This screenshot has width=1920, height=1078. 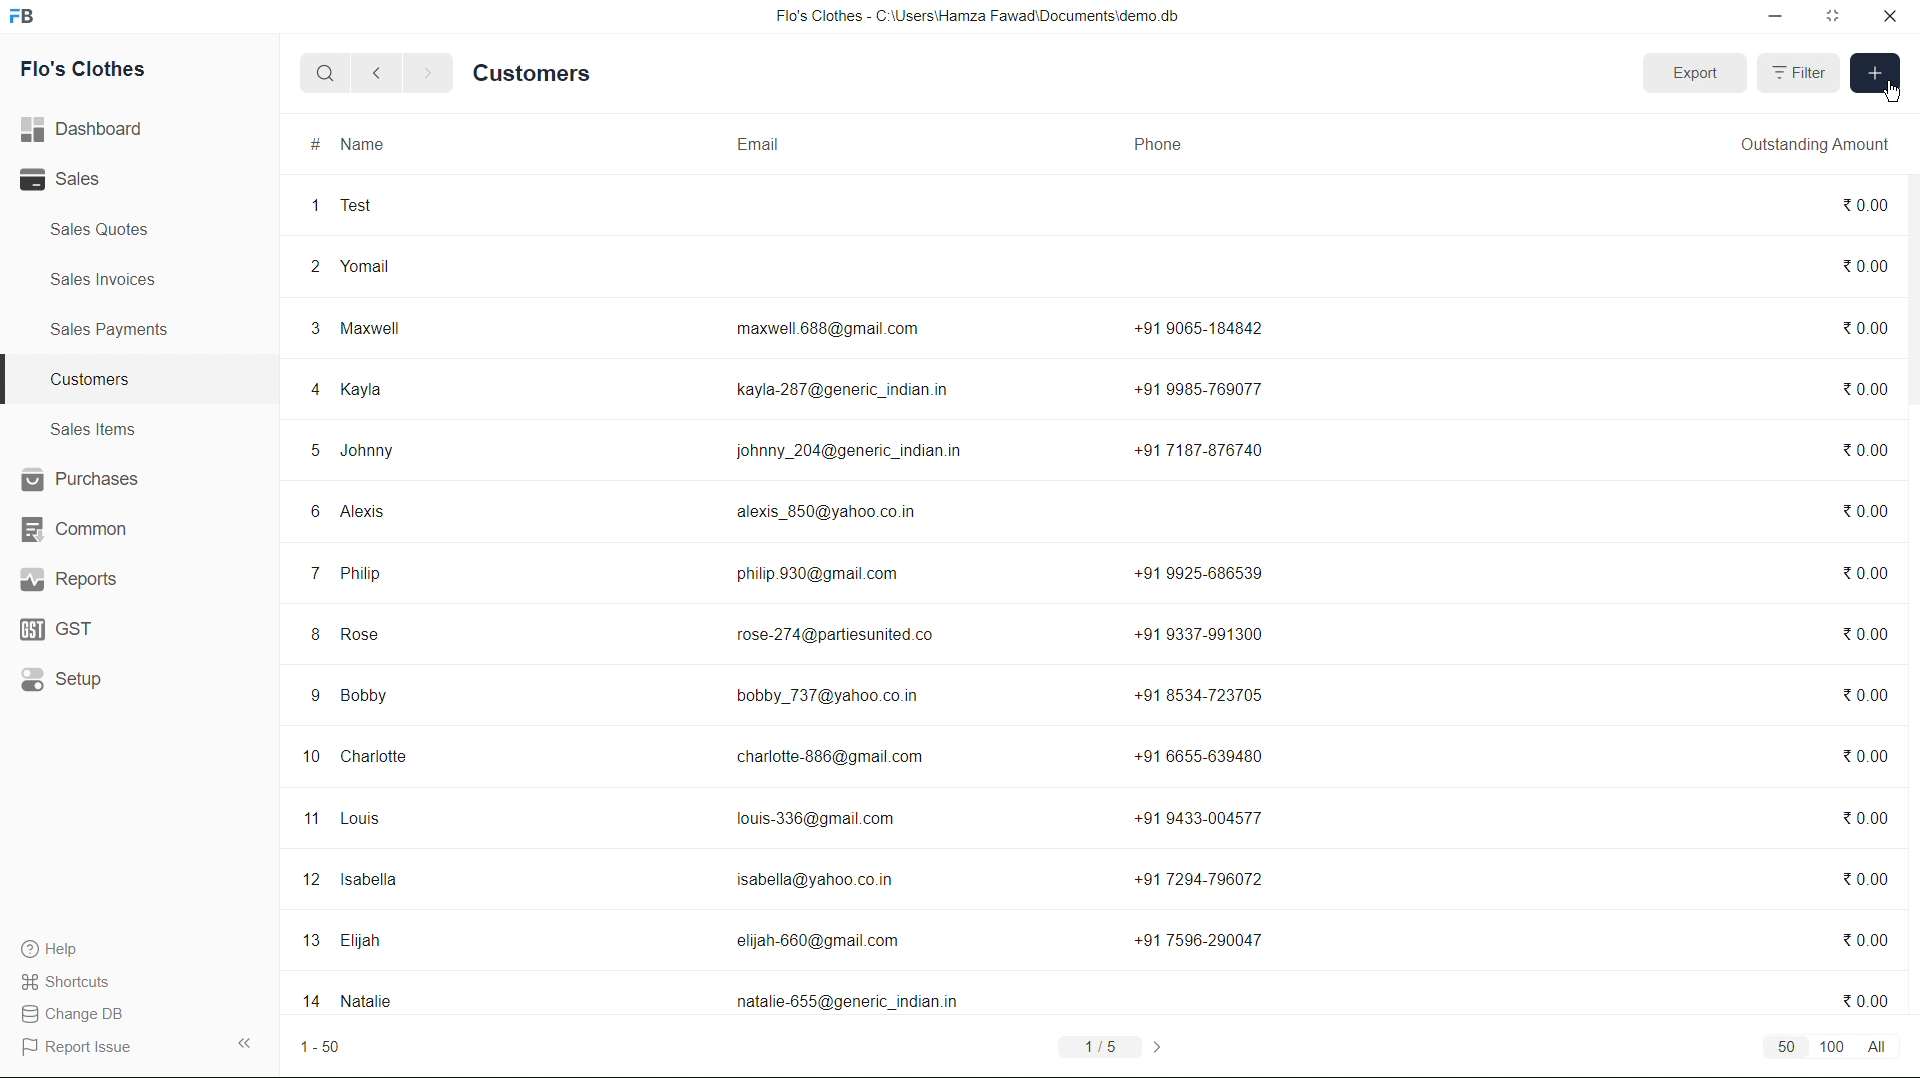 What do you see at coordinates (1892, 98) in the screenshot?
I see `cursor` at bounding box center [1892, 98].